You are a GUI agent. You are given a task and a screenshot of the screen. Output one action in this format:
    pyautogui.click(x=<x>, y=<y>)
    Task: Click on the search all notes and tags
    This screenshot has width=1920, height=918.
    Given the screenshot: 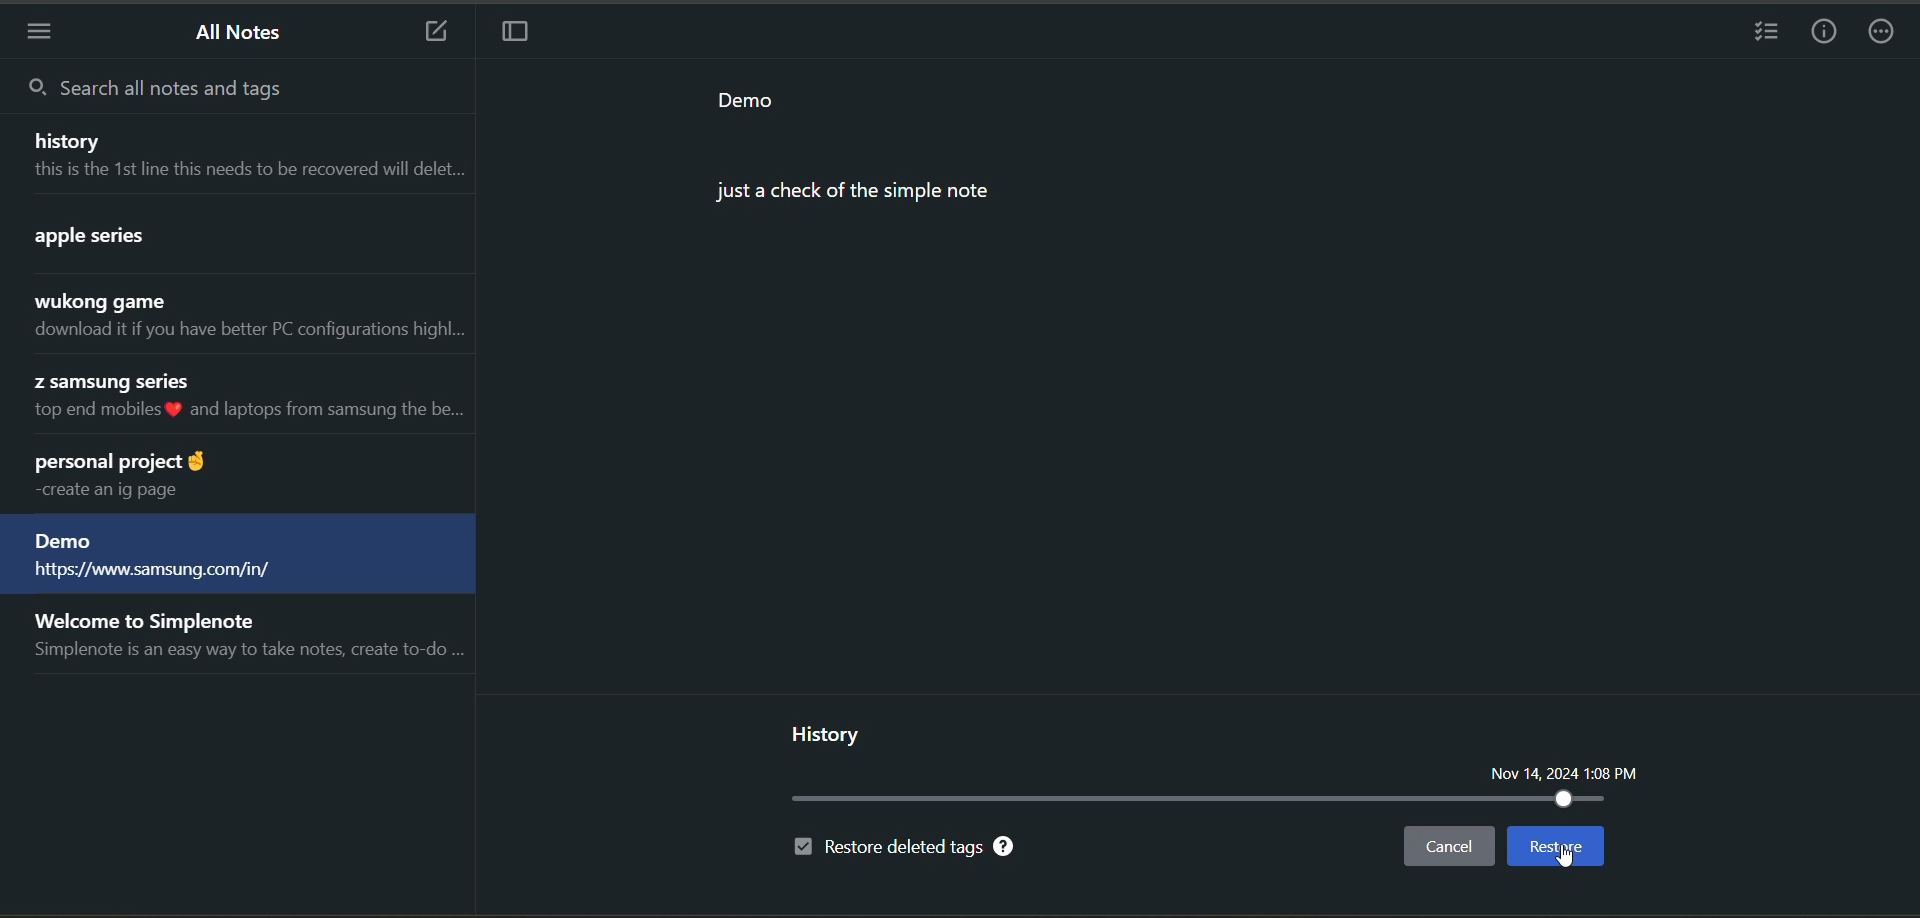 What is the action you would take?
    pyautogui.click(x=162, y=89)
    